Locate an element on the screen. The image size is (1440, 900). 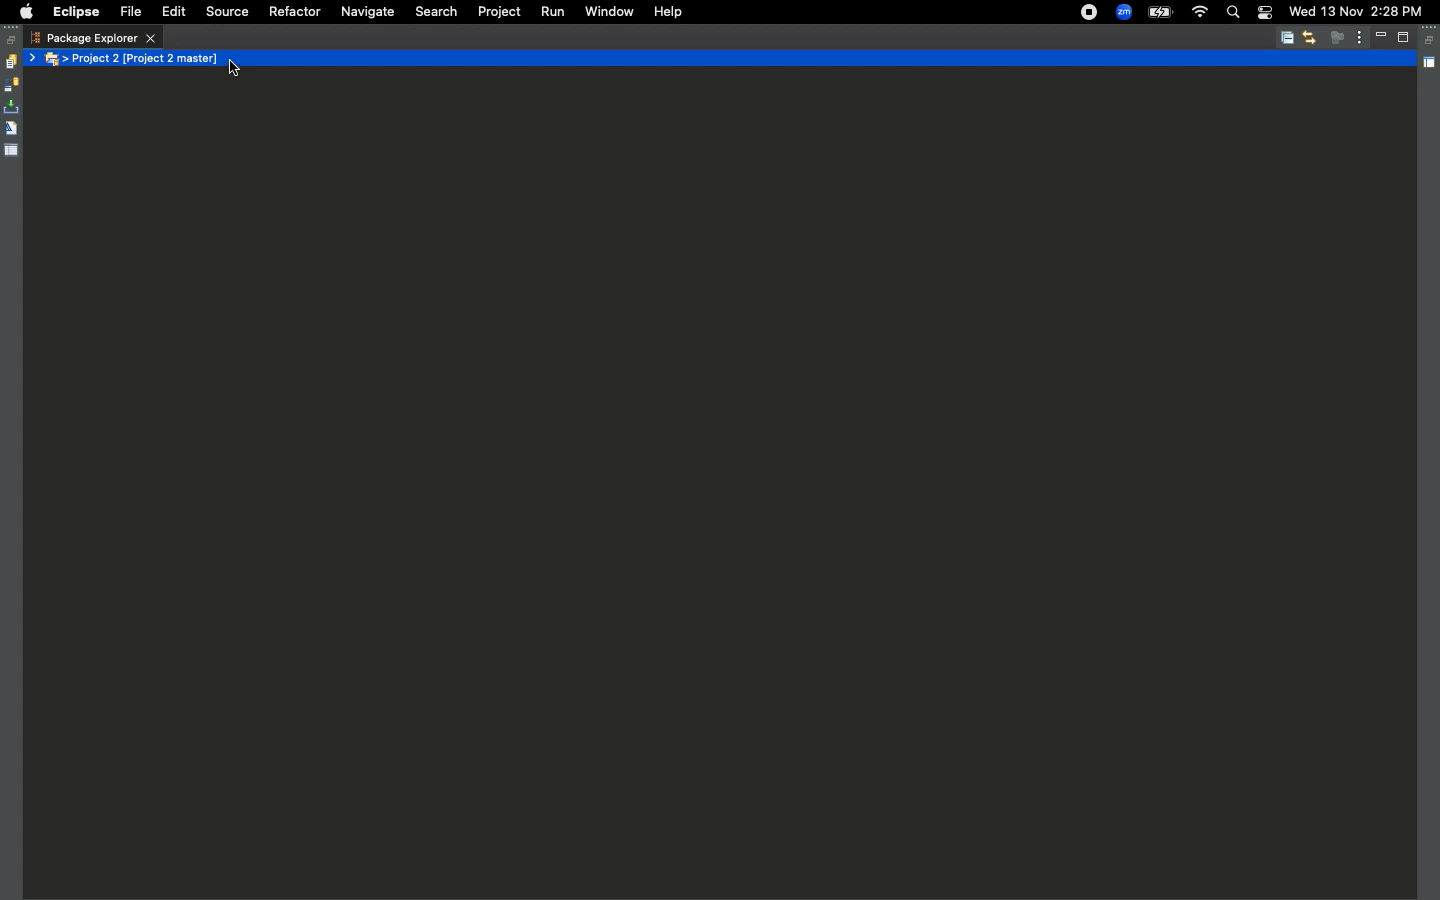
Internet is located at coordinates (1199, 13).